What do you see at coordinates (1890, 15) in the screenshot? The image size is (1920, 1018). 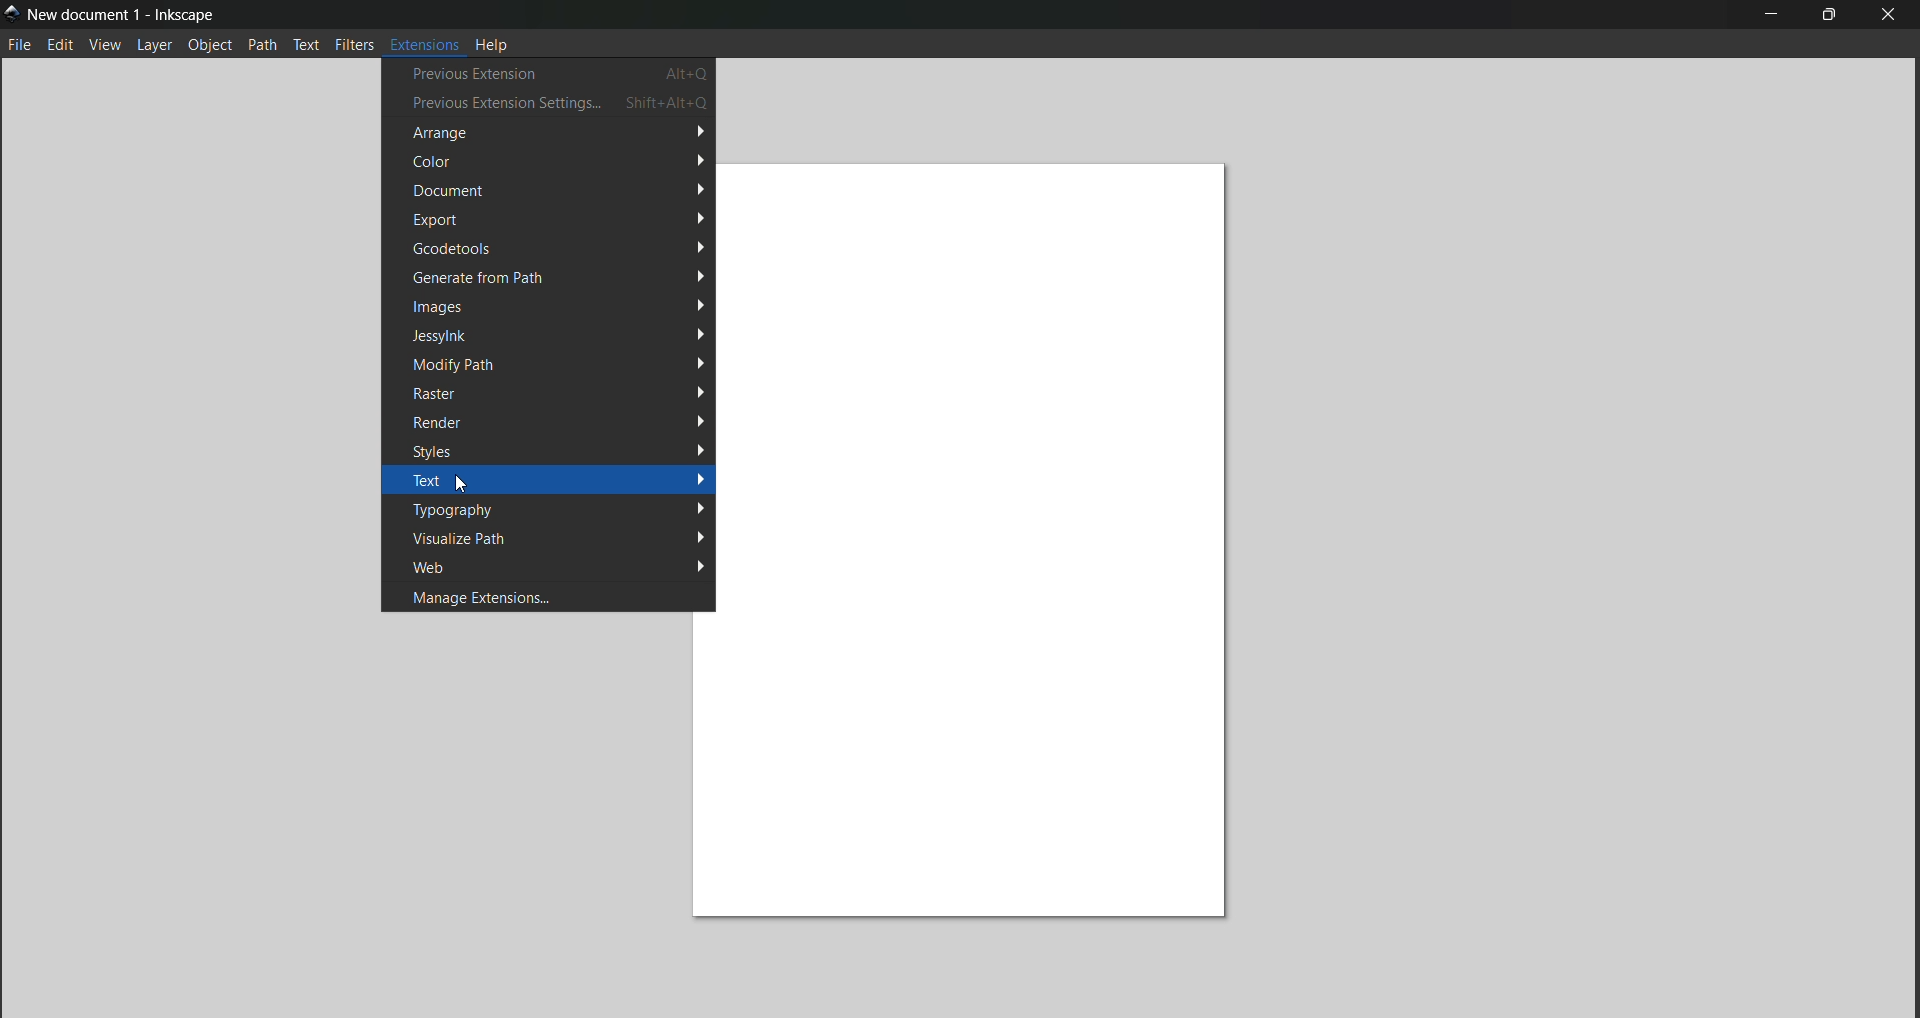 I see `close` at bounding box center [1890, 15].